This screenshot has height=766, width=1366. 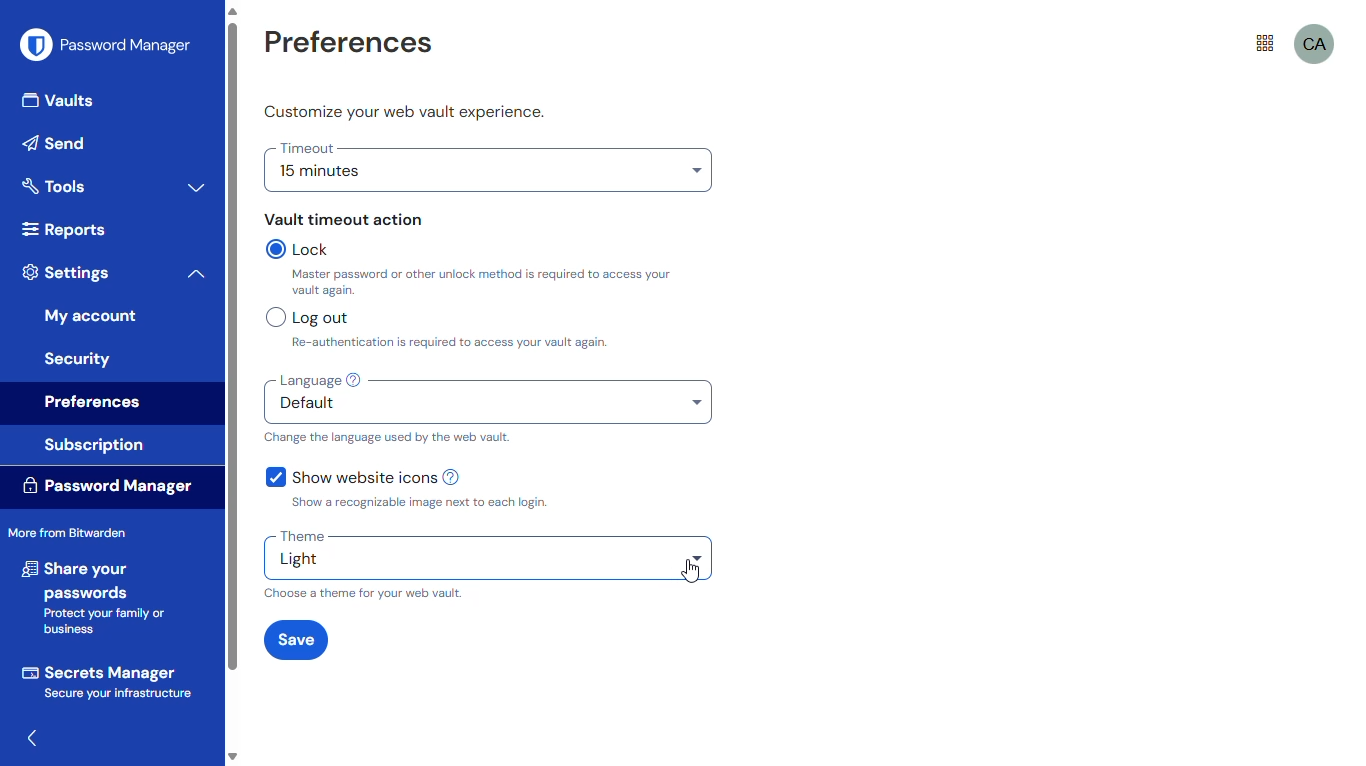 I want to click on change the language used by the web vault, so click(x=387, y=437).